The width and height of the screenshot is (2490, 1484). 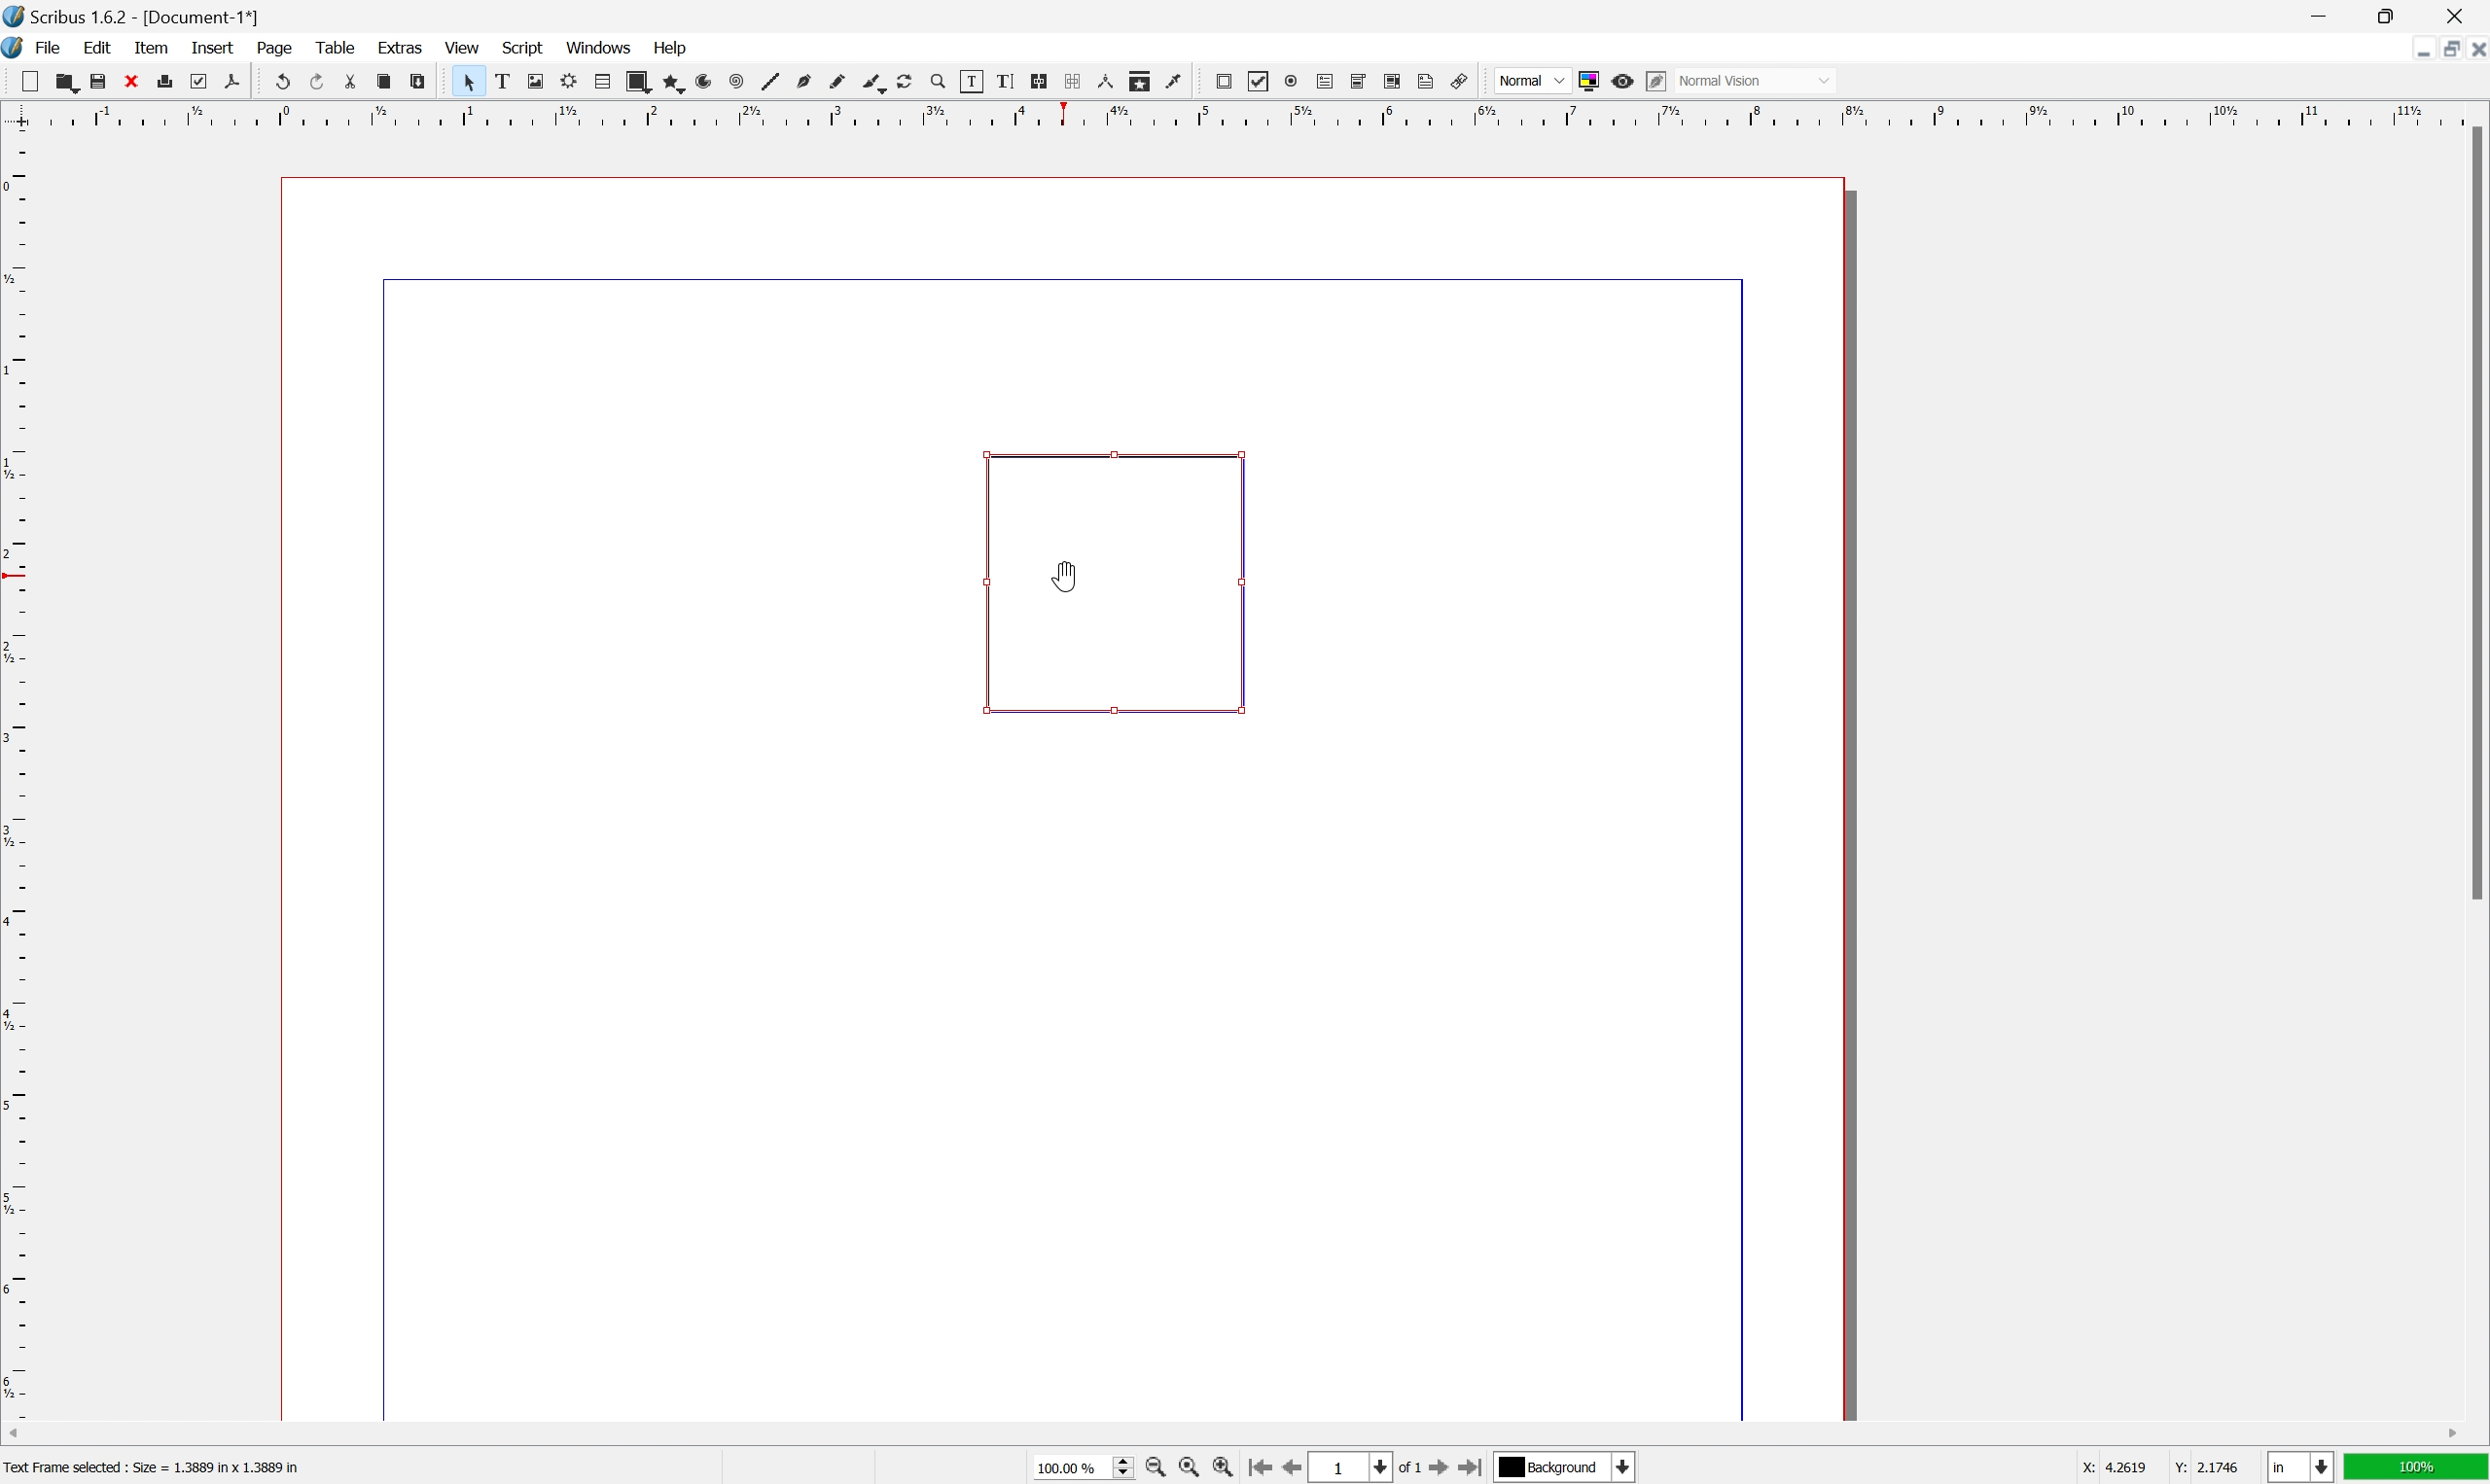 What do you see at coordinates (416, 81) in the screenshot?
I see `paste` at bounding box center [416, 81].